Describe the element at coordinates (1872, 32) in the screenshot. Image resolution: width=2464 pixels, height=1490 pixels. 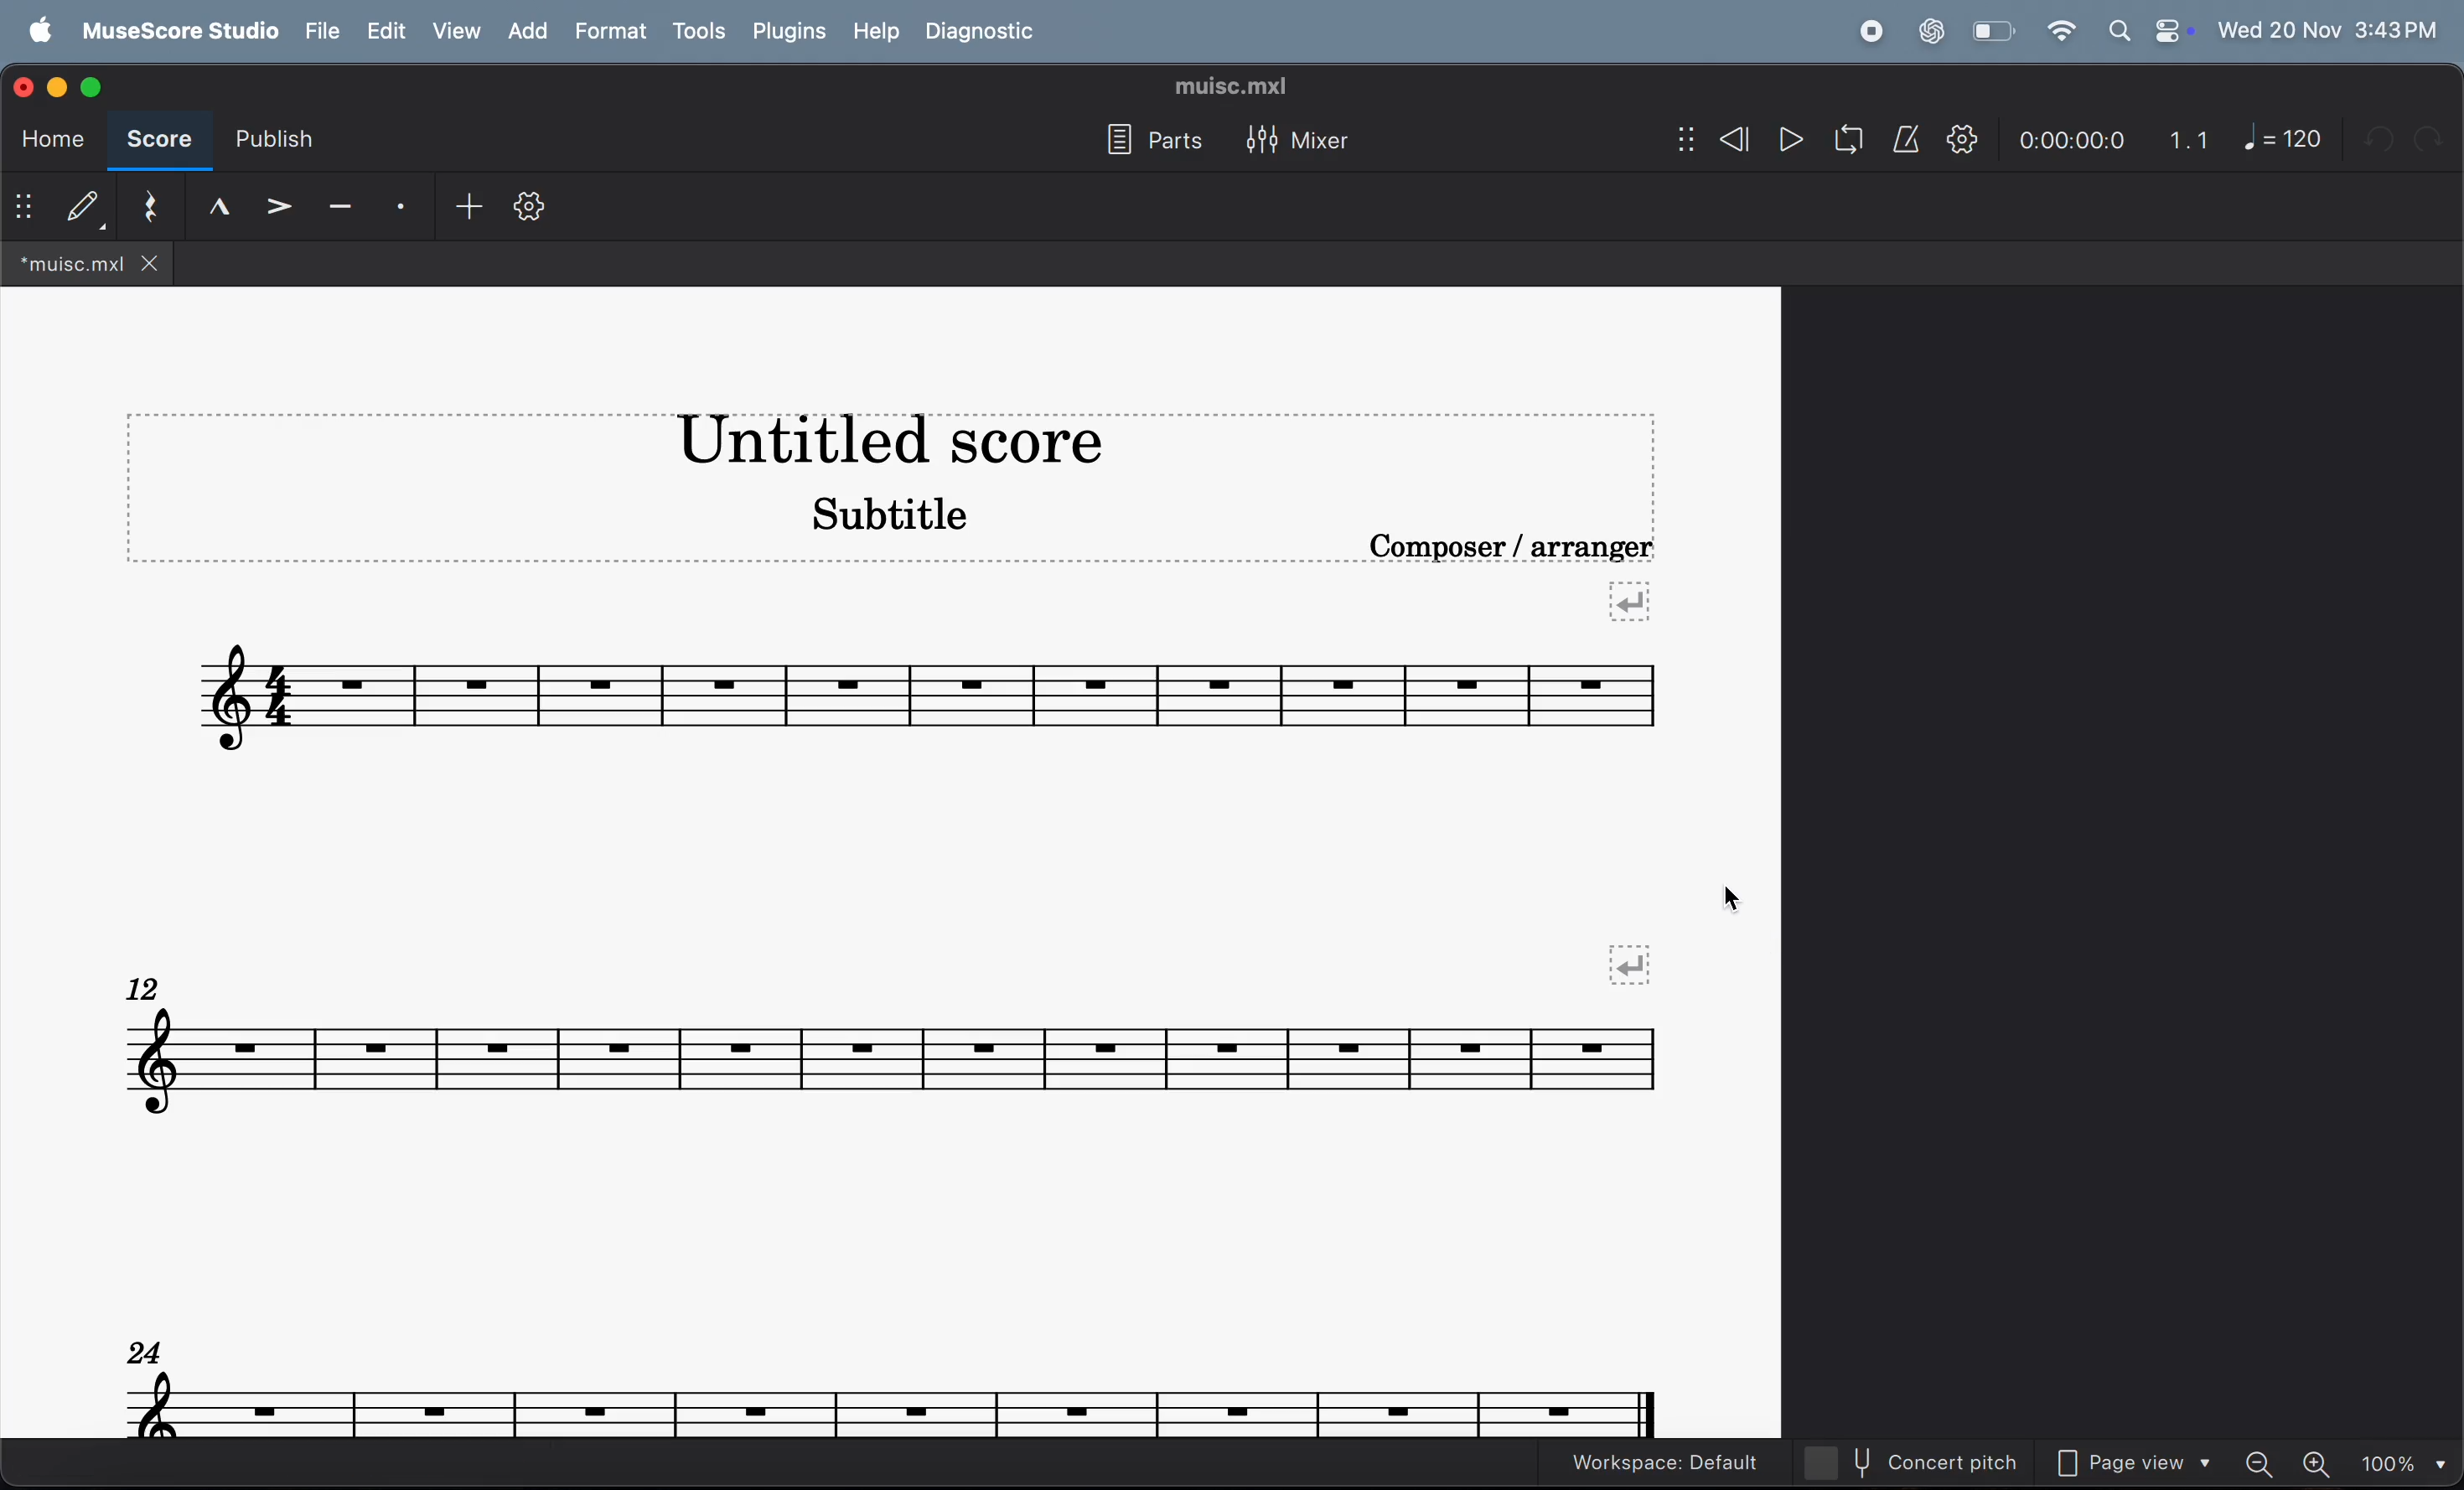
I see `record` at that location.